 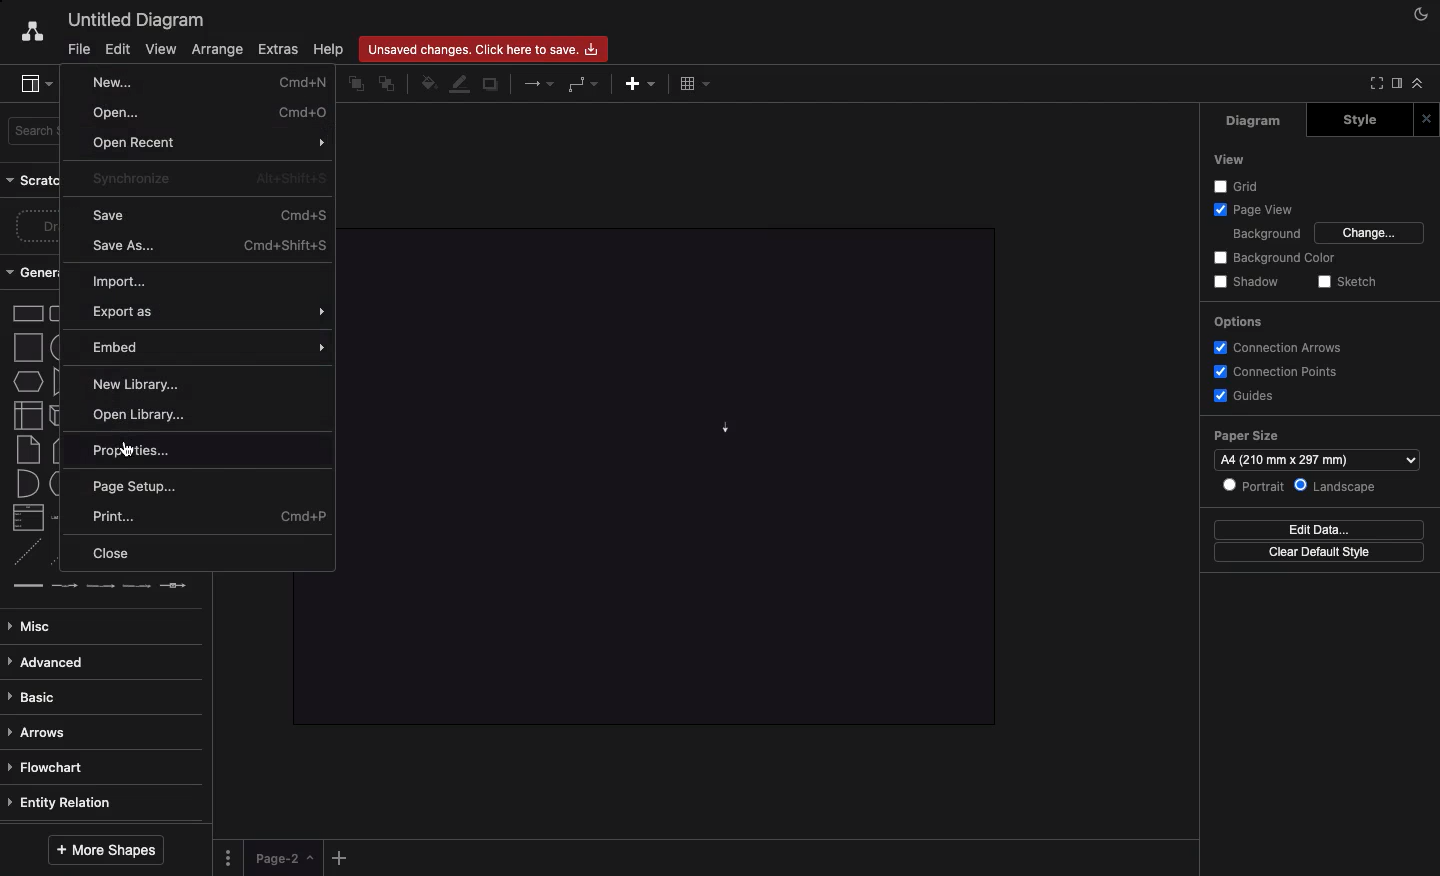 I want to click on Sidebar, so click(x=29, y=81).